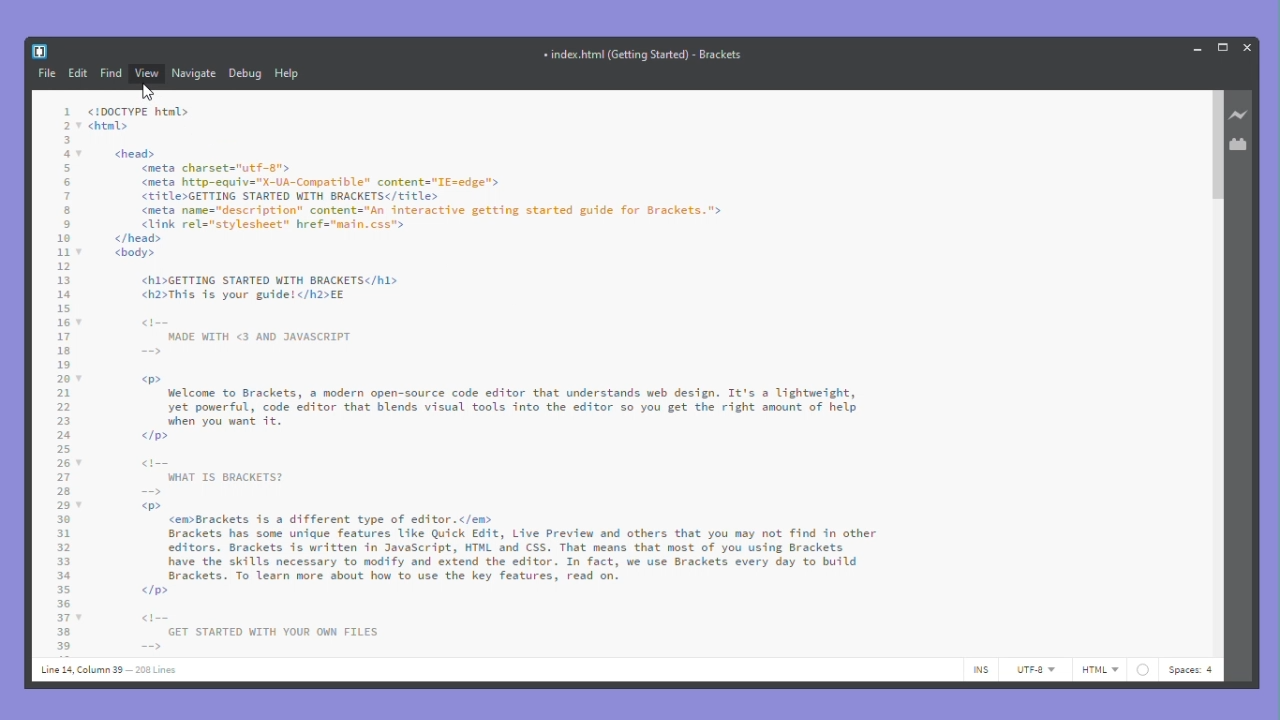 The height and width of the screenshot is (720, 1280). Describe the element at coordinates (137, 112) in the screenshot. I see `<!DOCTYPE html>` at that location.